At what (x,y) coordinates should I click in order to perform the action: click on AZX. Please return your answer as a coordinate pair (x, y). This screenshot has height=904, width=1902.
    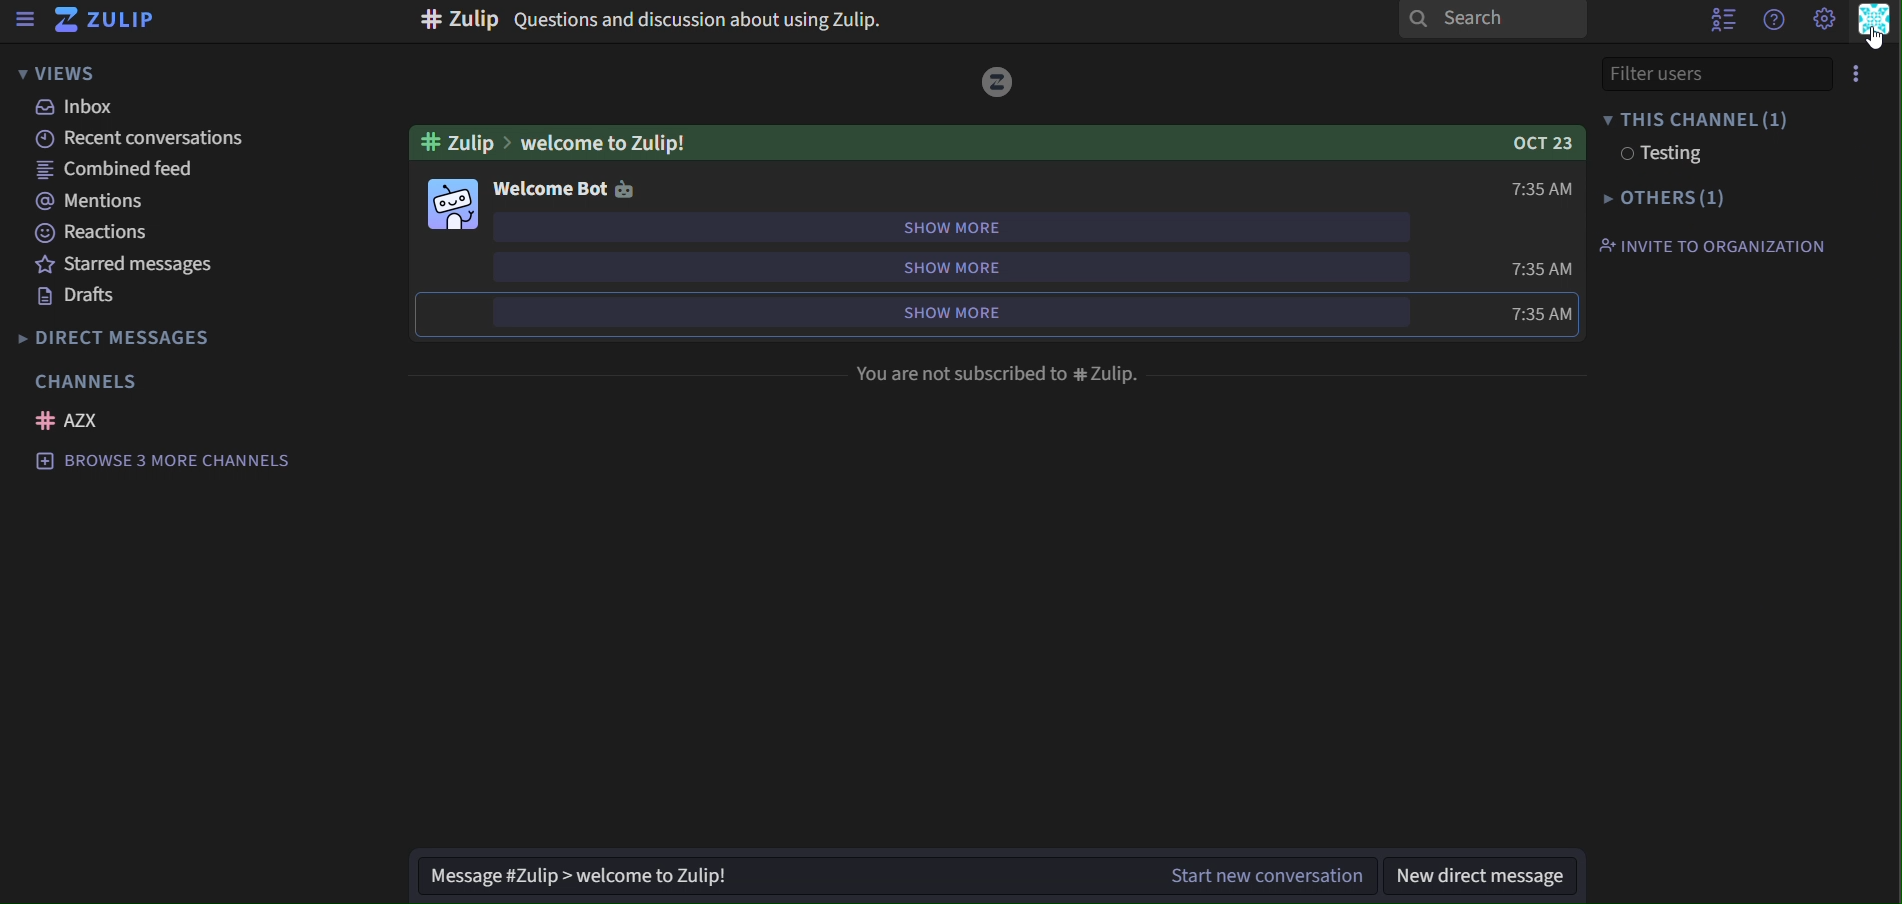
    Looking at the image, I should click on (67, 419).